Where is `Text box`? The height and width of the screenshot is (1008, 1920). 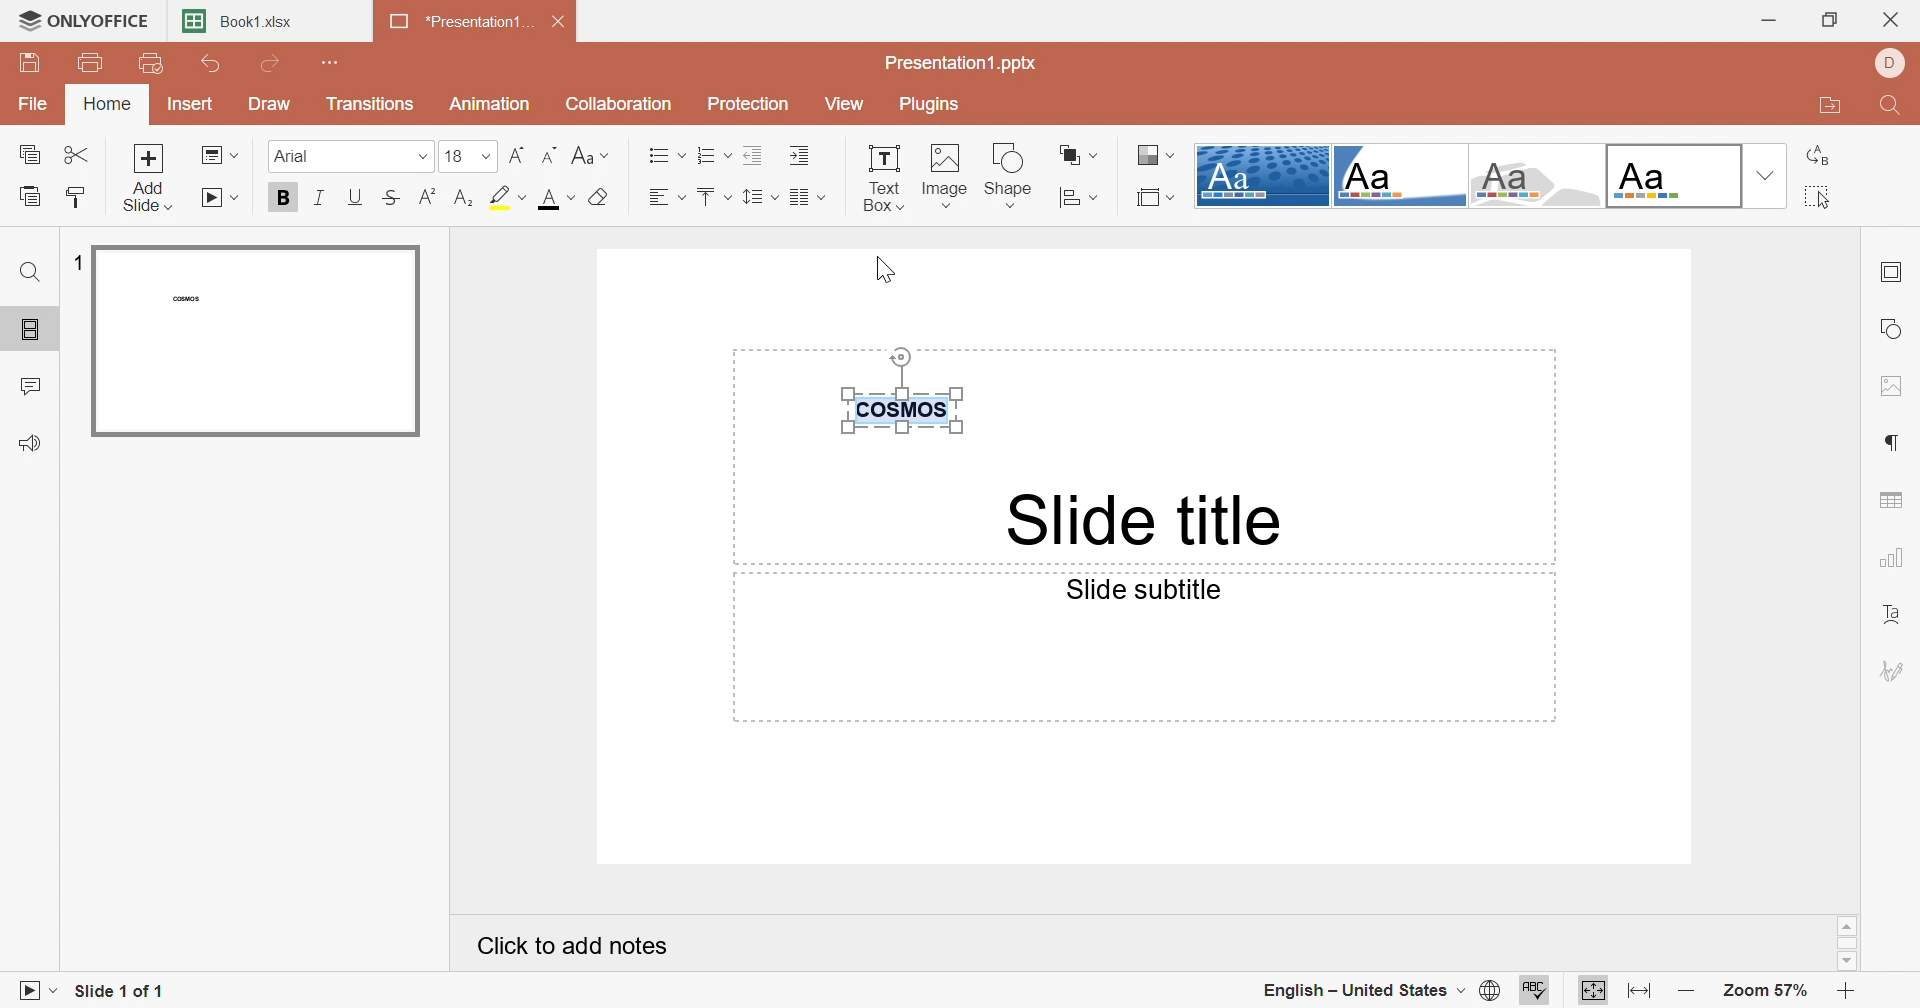 Text box is located at coordinates (883, 176).